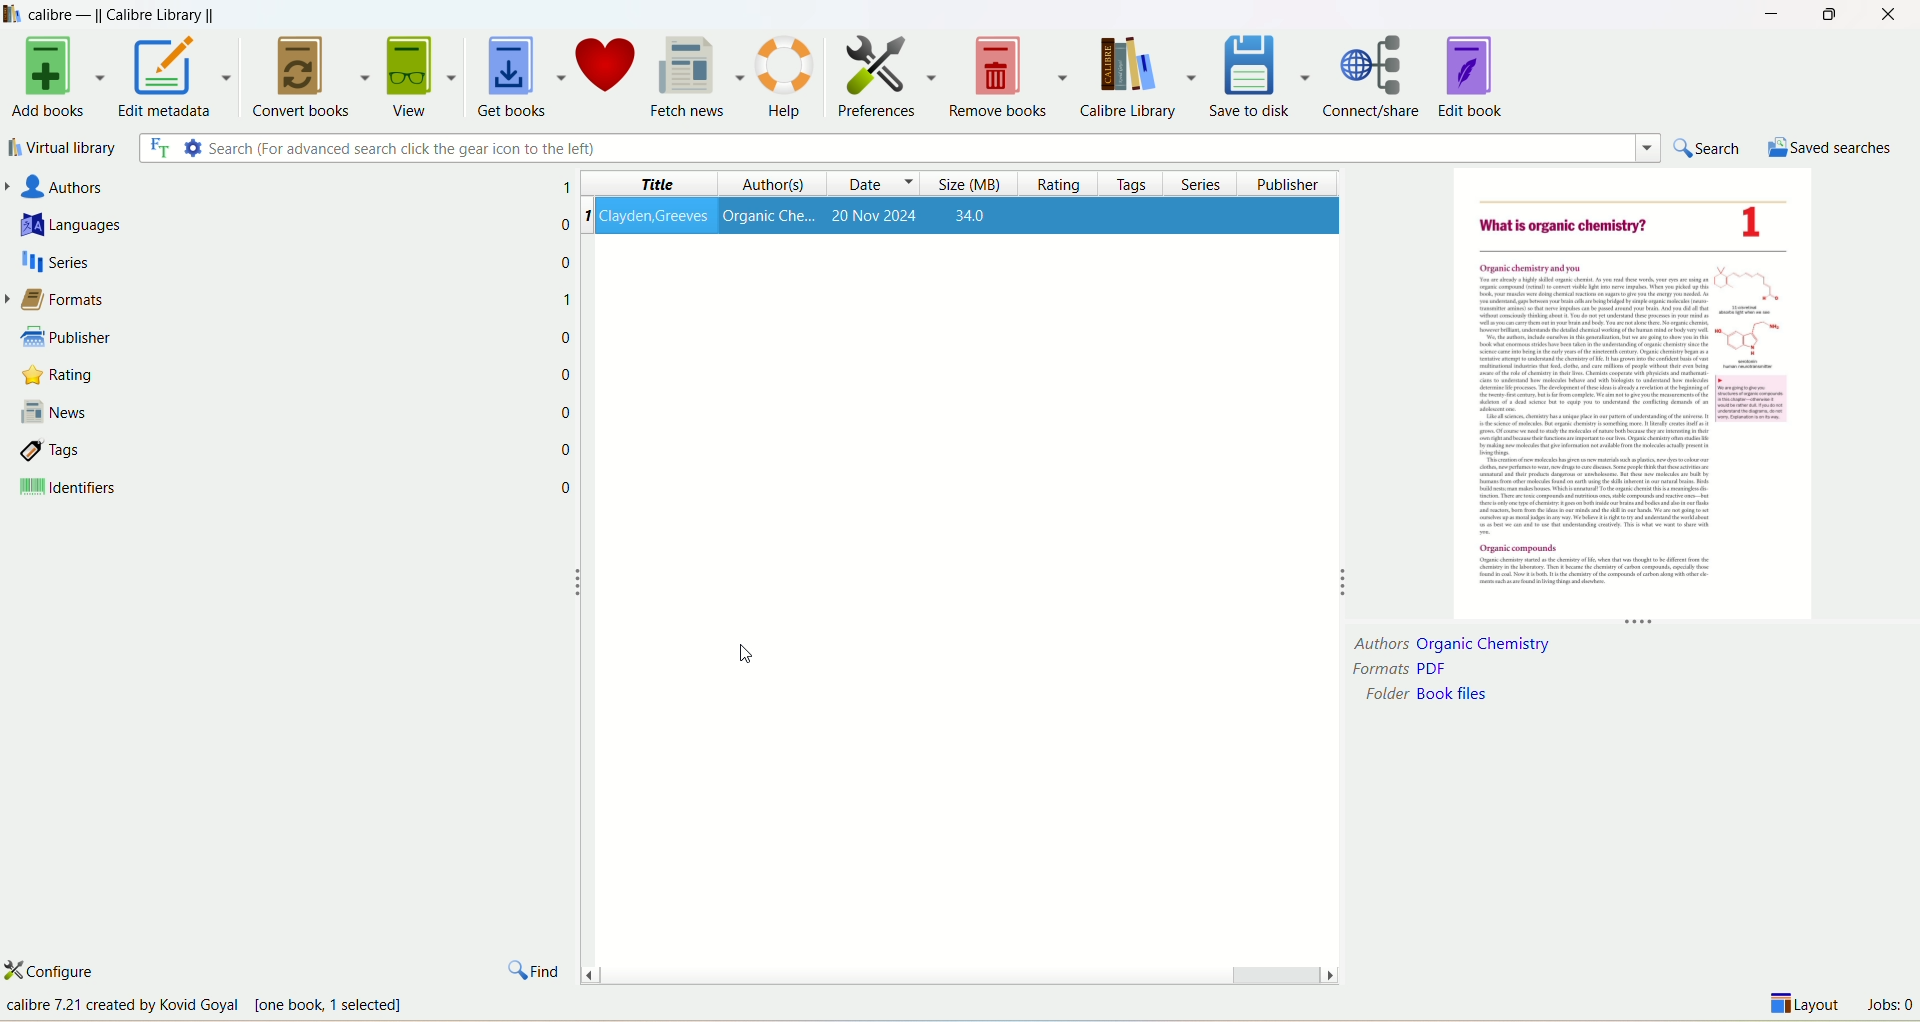 The height and width of the screenshot is (1022, 1920). Describe the element at coordinates (753, 185) in the screenshot. I see `authors` at that location.